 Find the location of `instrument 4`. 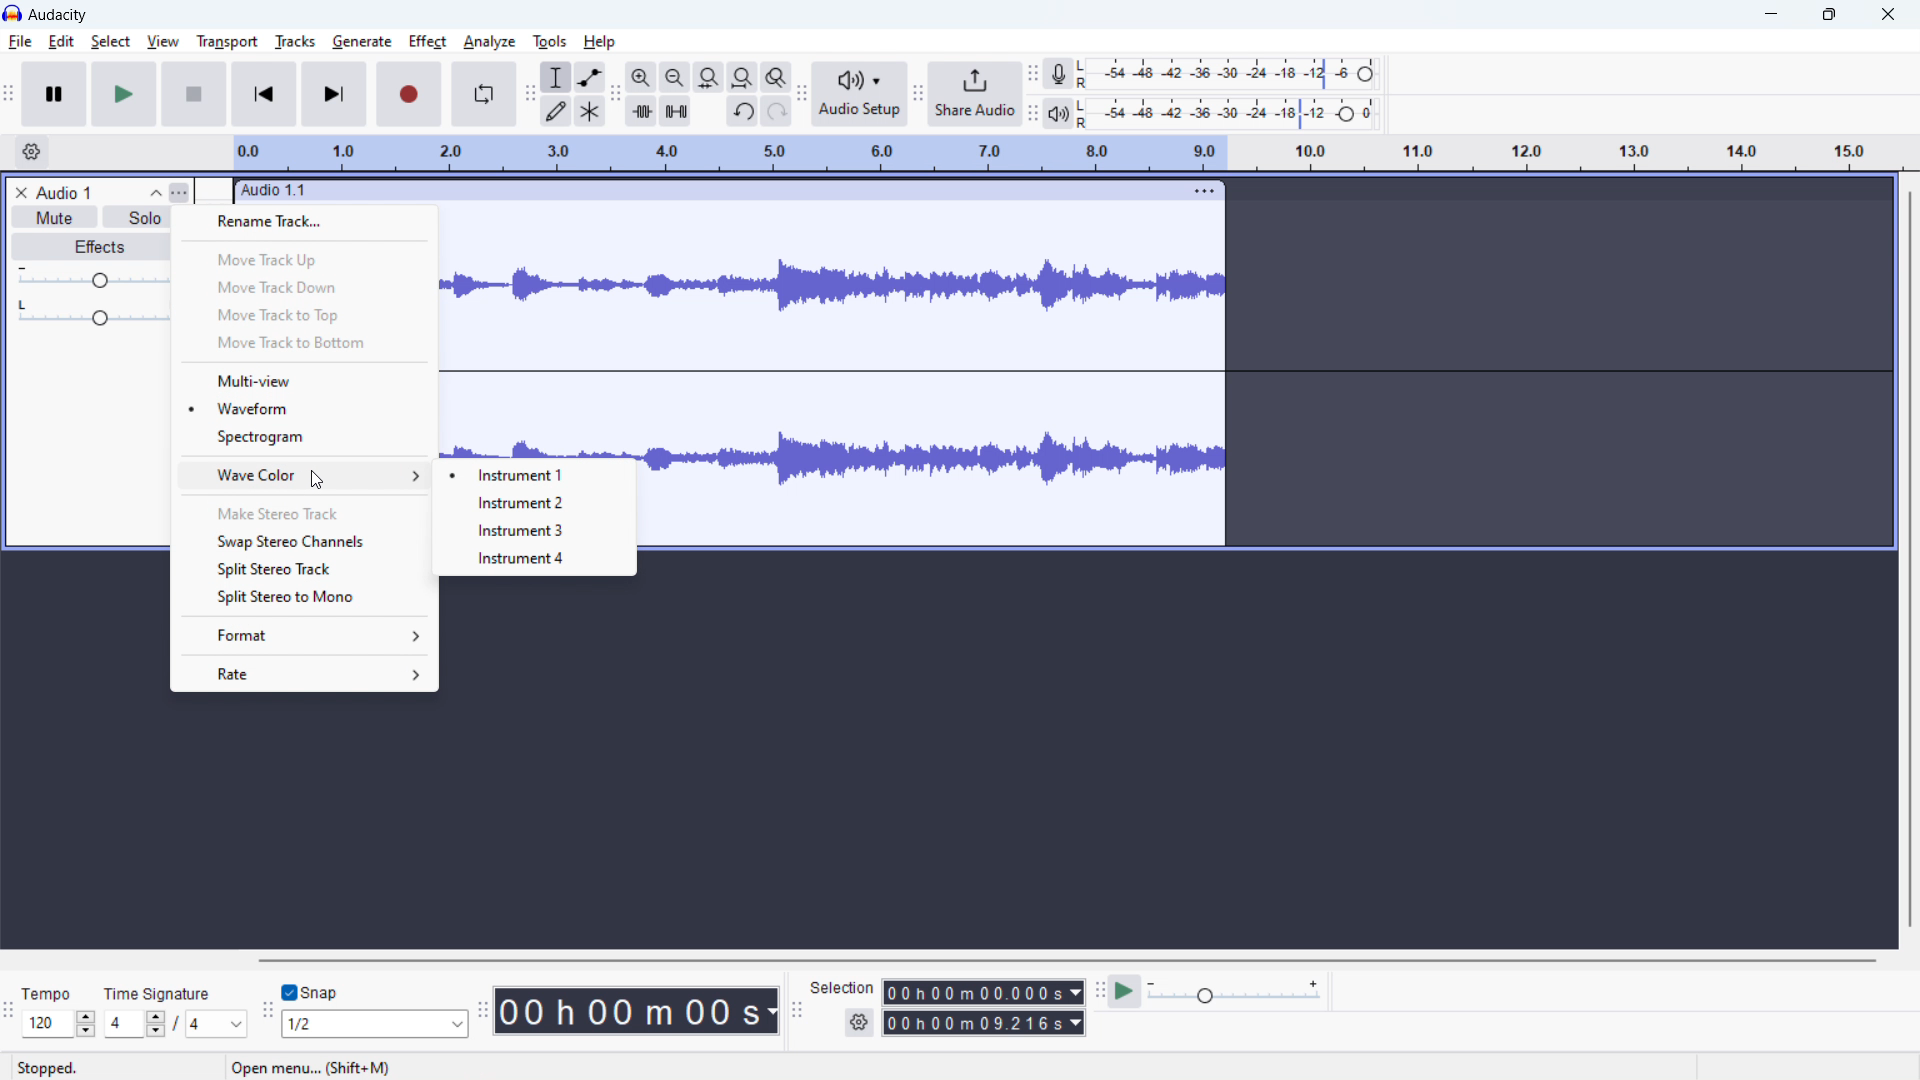

instrument 4 is located at coordinates (535, 561).